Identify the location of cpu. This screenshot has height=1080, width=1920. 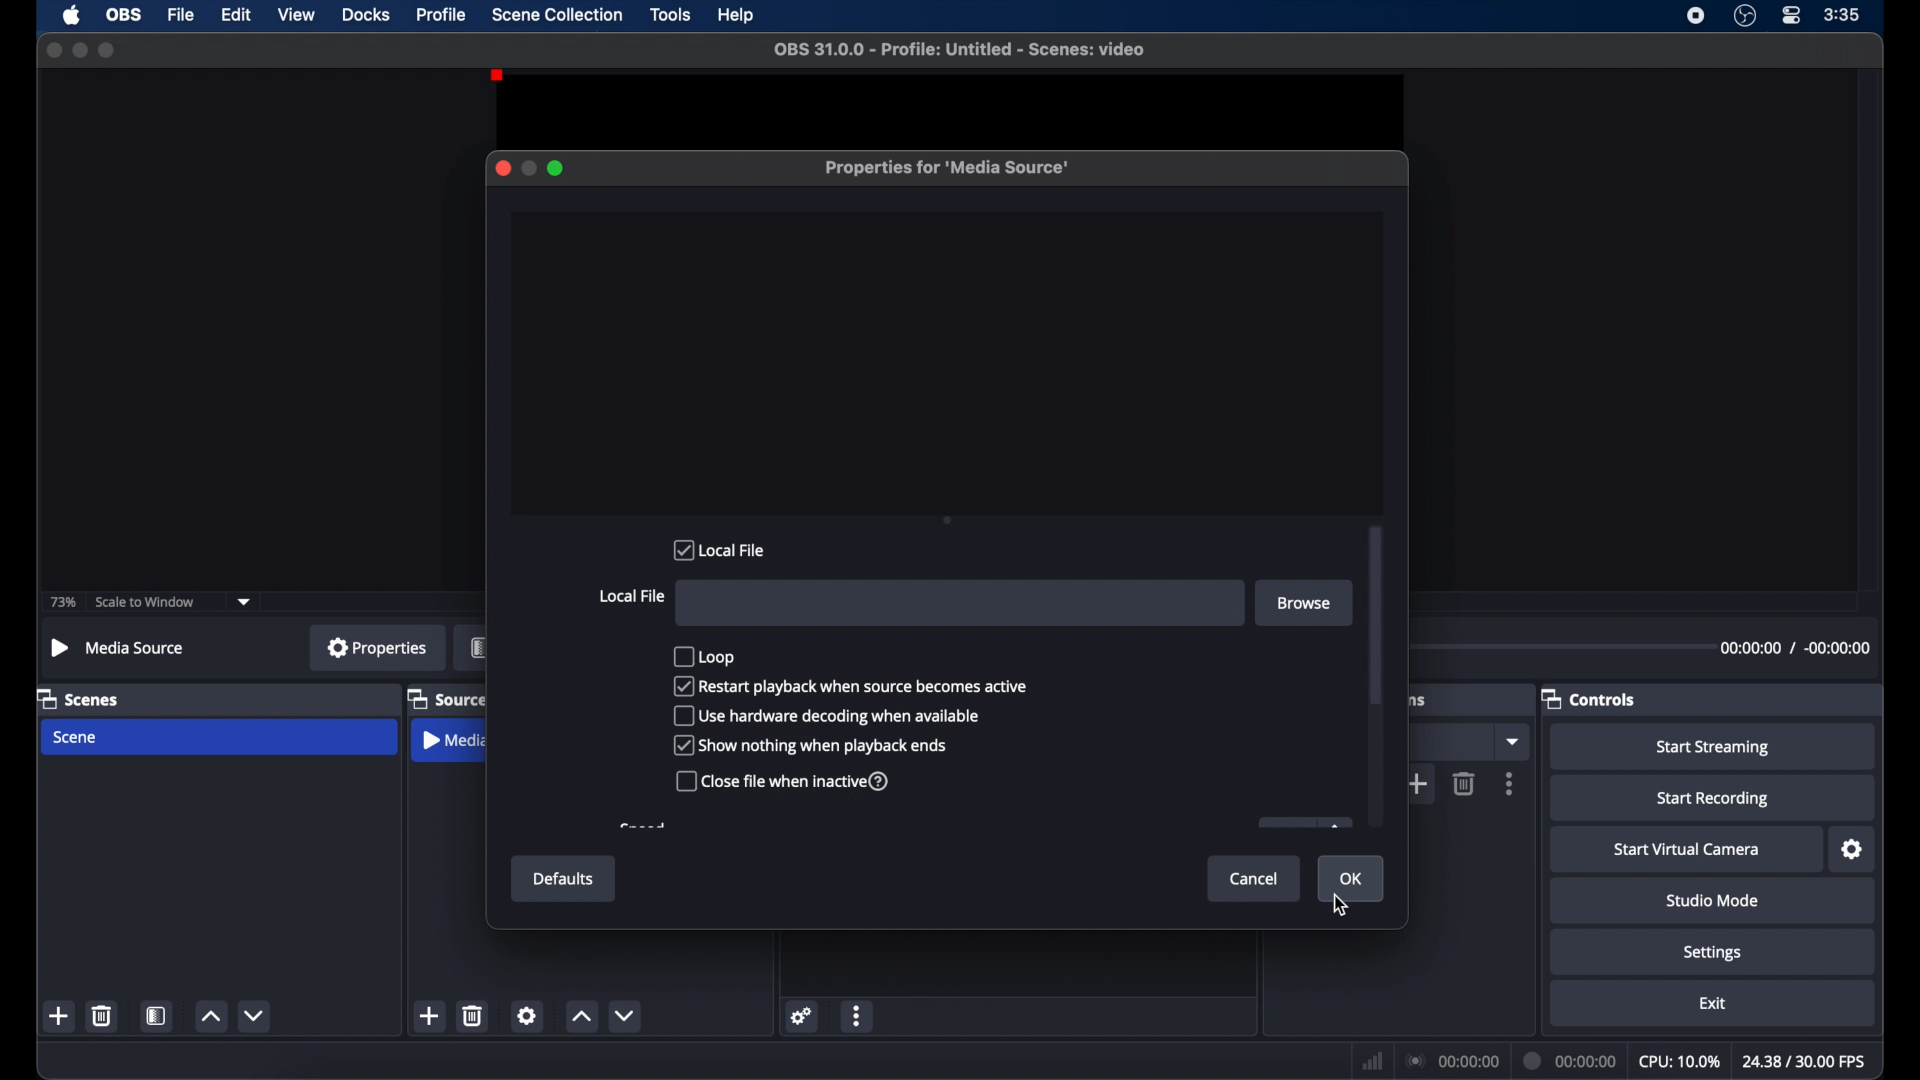
(1679, 1059).